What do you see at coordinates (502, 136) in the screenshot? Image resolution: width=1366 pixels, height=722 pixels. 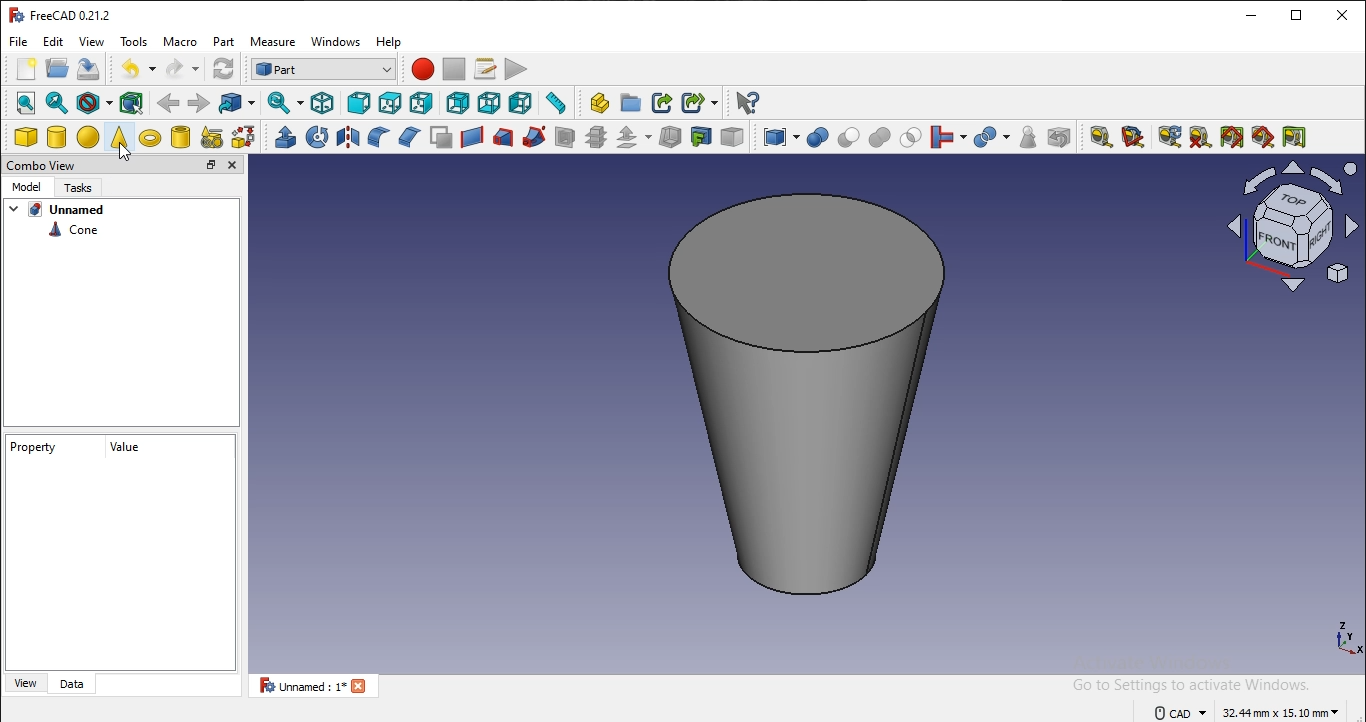 I see `loft` at bounding box center [502, 136].